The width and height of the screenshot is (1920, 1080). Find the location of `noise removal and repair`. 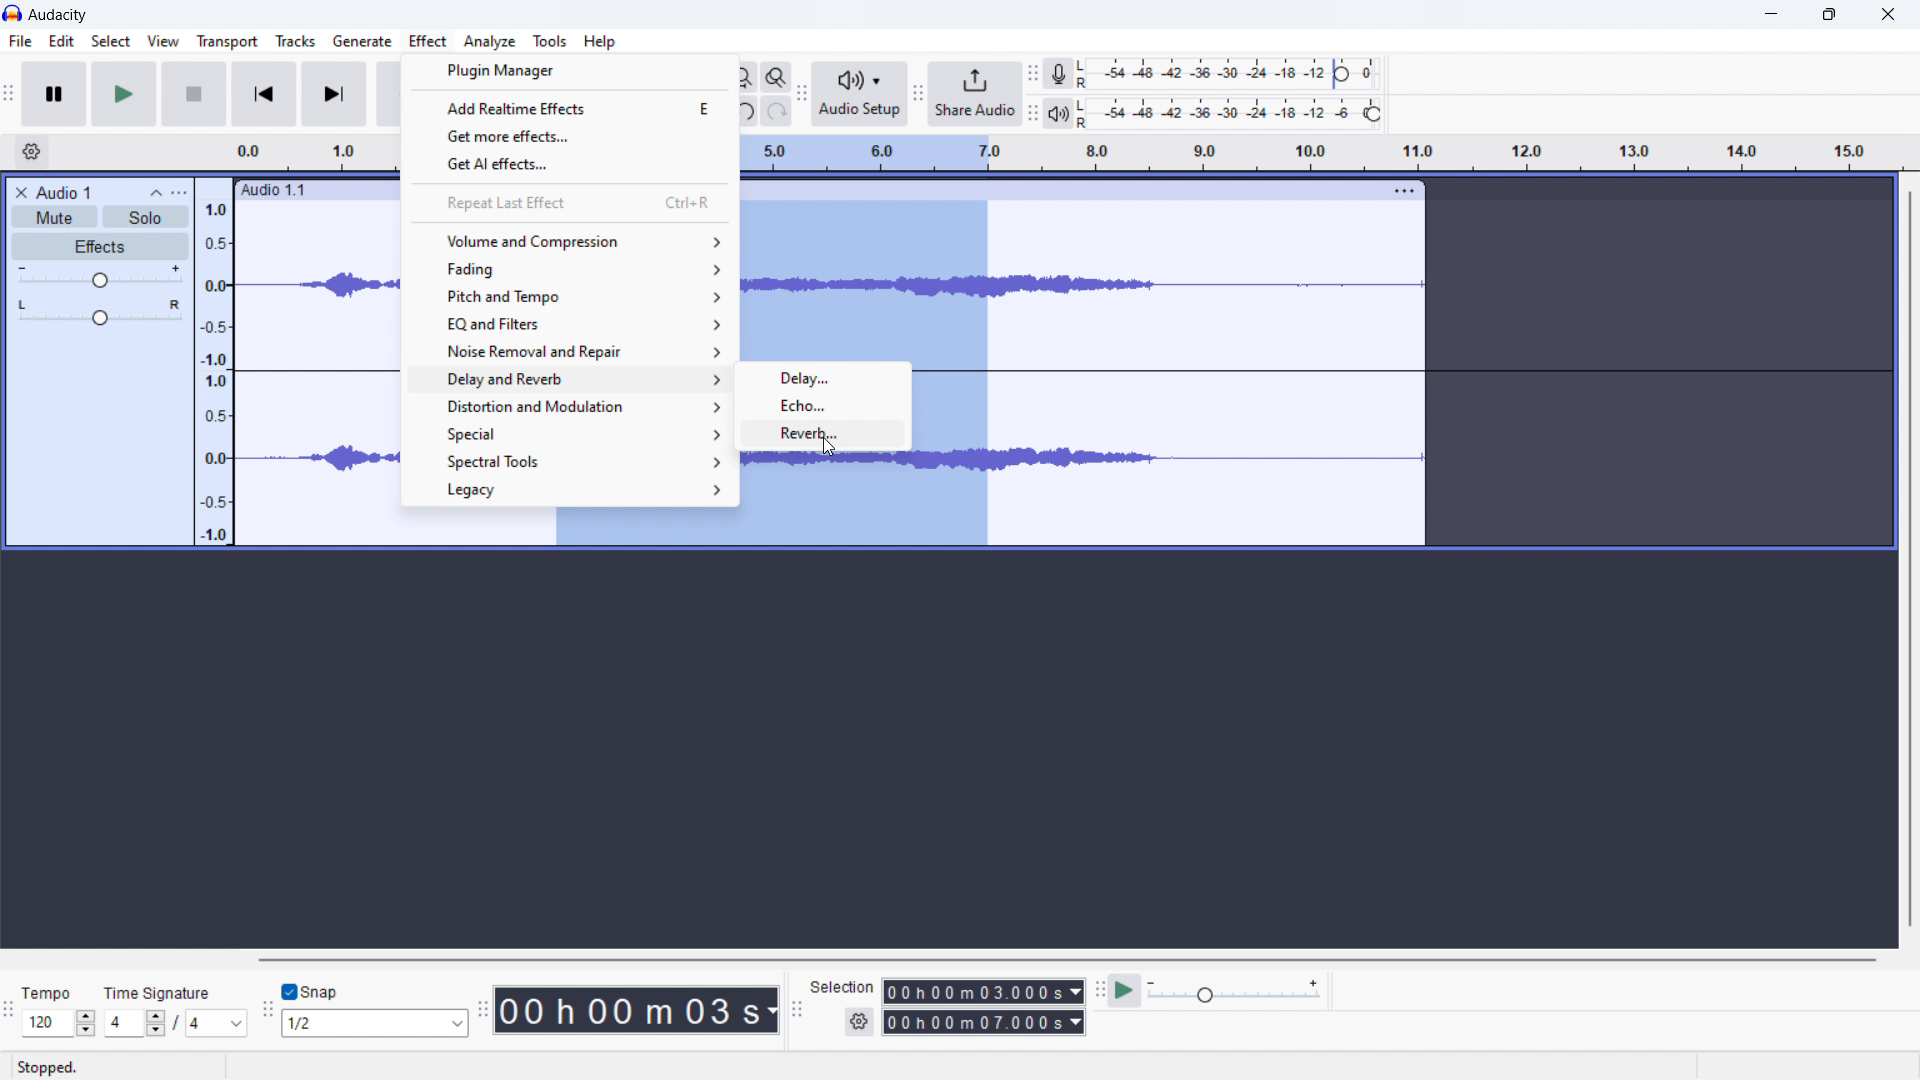

noise removal and repair is located at coordinates (569, 349).